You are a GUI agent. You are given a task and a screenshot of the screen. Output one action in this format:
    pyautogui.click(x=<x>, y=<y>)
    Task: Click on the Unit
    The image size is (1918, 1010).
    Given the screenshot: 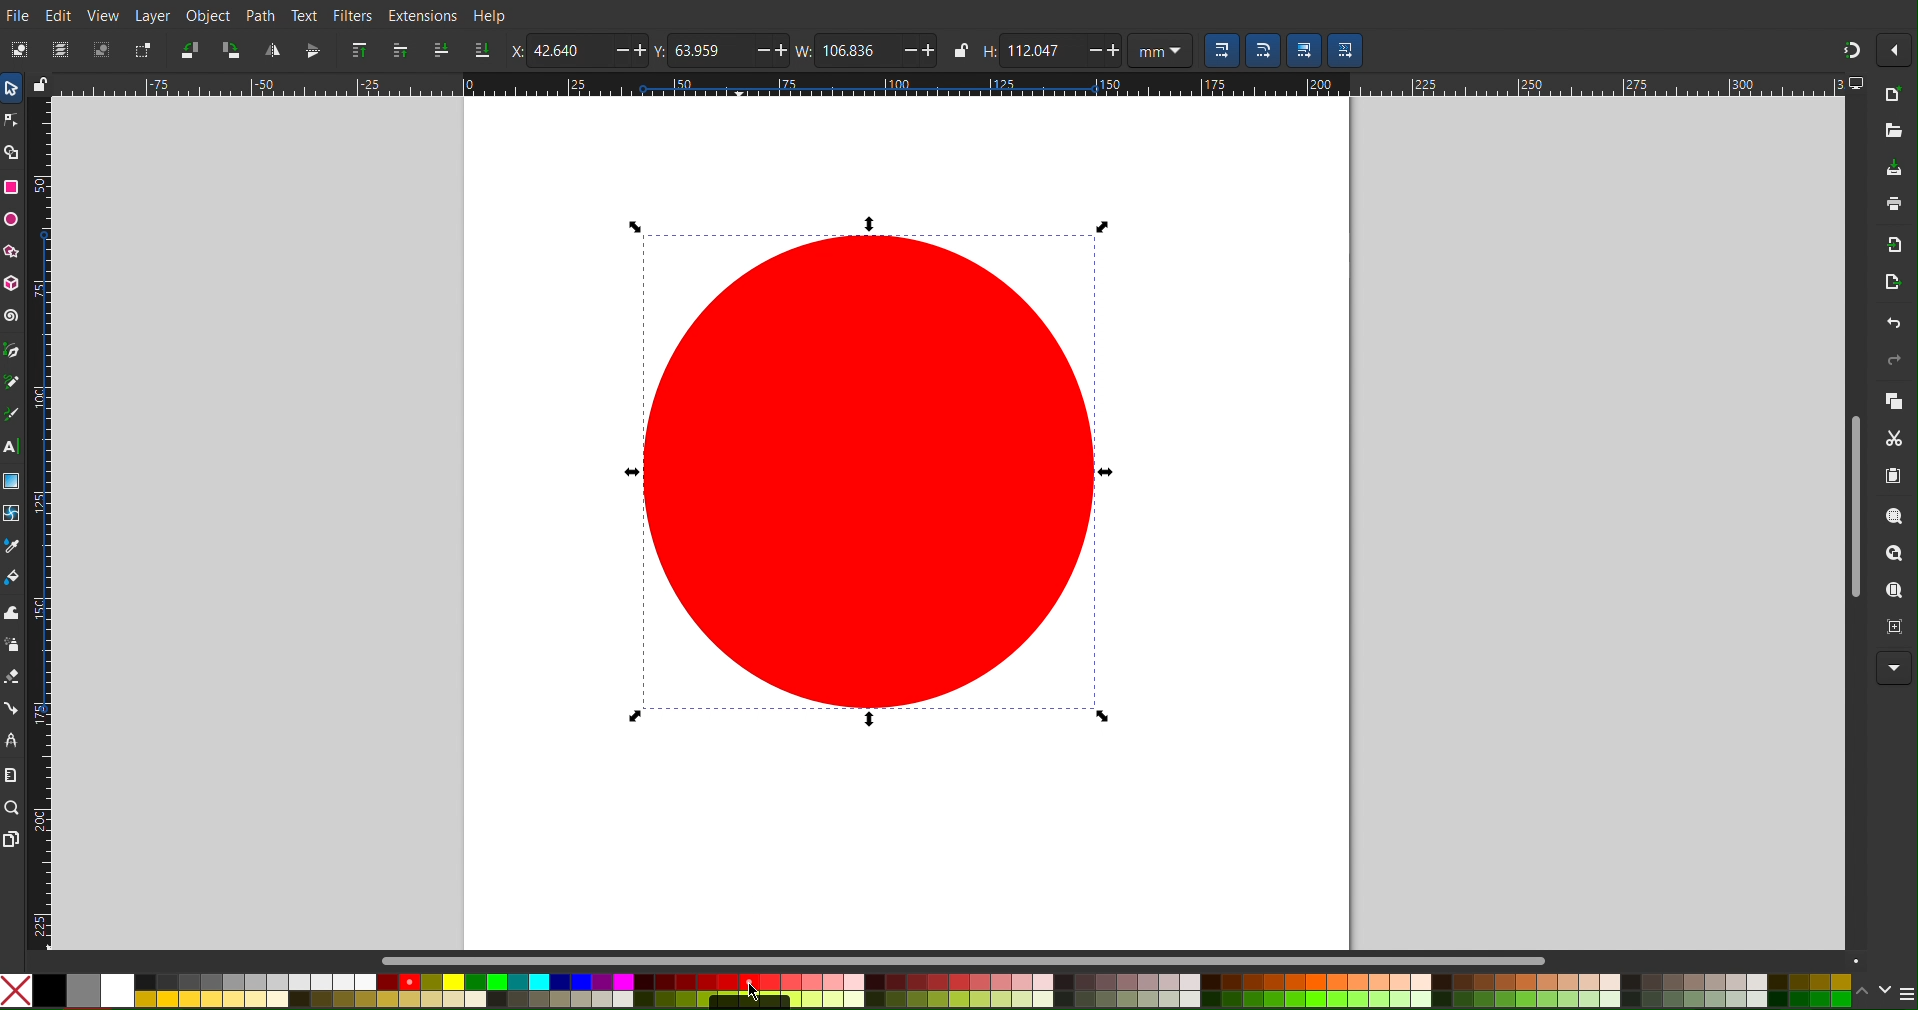 What is the action you would take?
    pyautogui.click(x=1160, y=50)
    